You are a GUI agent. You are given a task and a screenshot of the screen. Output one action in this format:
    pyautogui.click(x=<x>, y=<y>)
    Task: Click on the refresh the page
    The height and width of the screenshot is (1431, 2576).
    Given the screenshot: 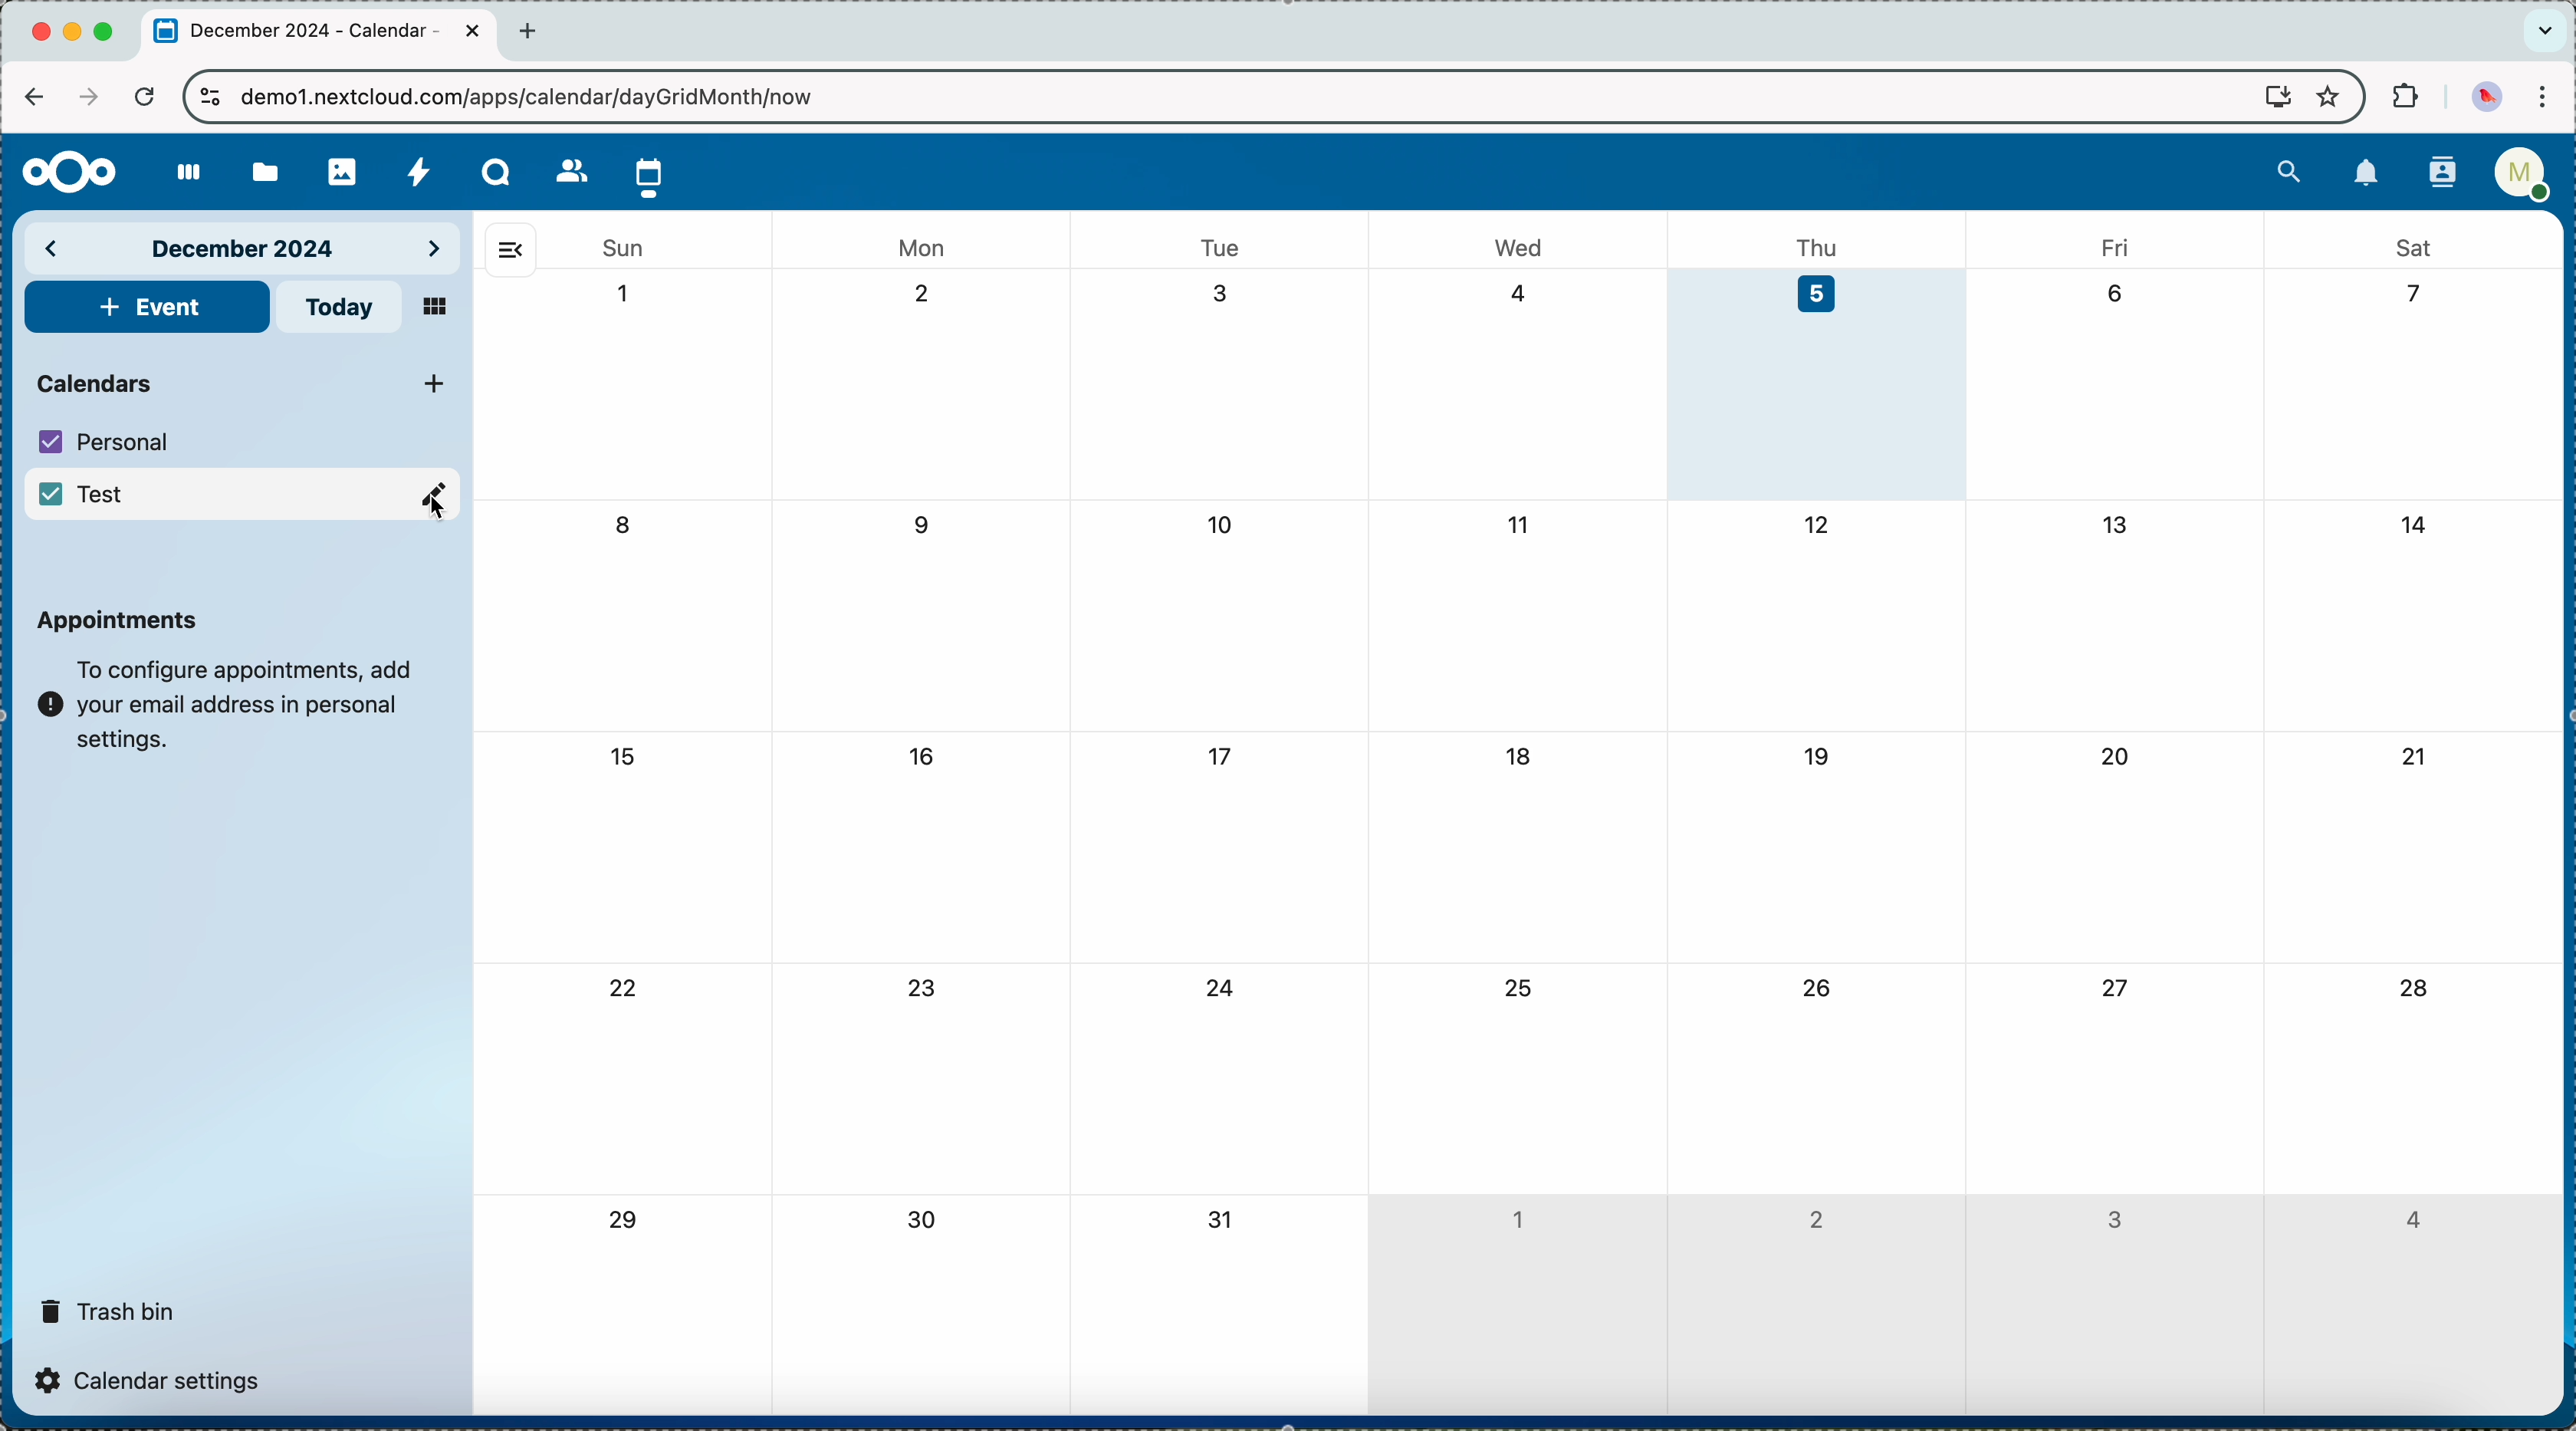 What is the action you would take?
    pyautogui.click(x=143, y=95)
    